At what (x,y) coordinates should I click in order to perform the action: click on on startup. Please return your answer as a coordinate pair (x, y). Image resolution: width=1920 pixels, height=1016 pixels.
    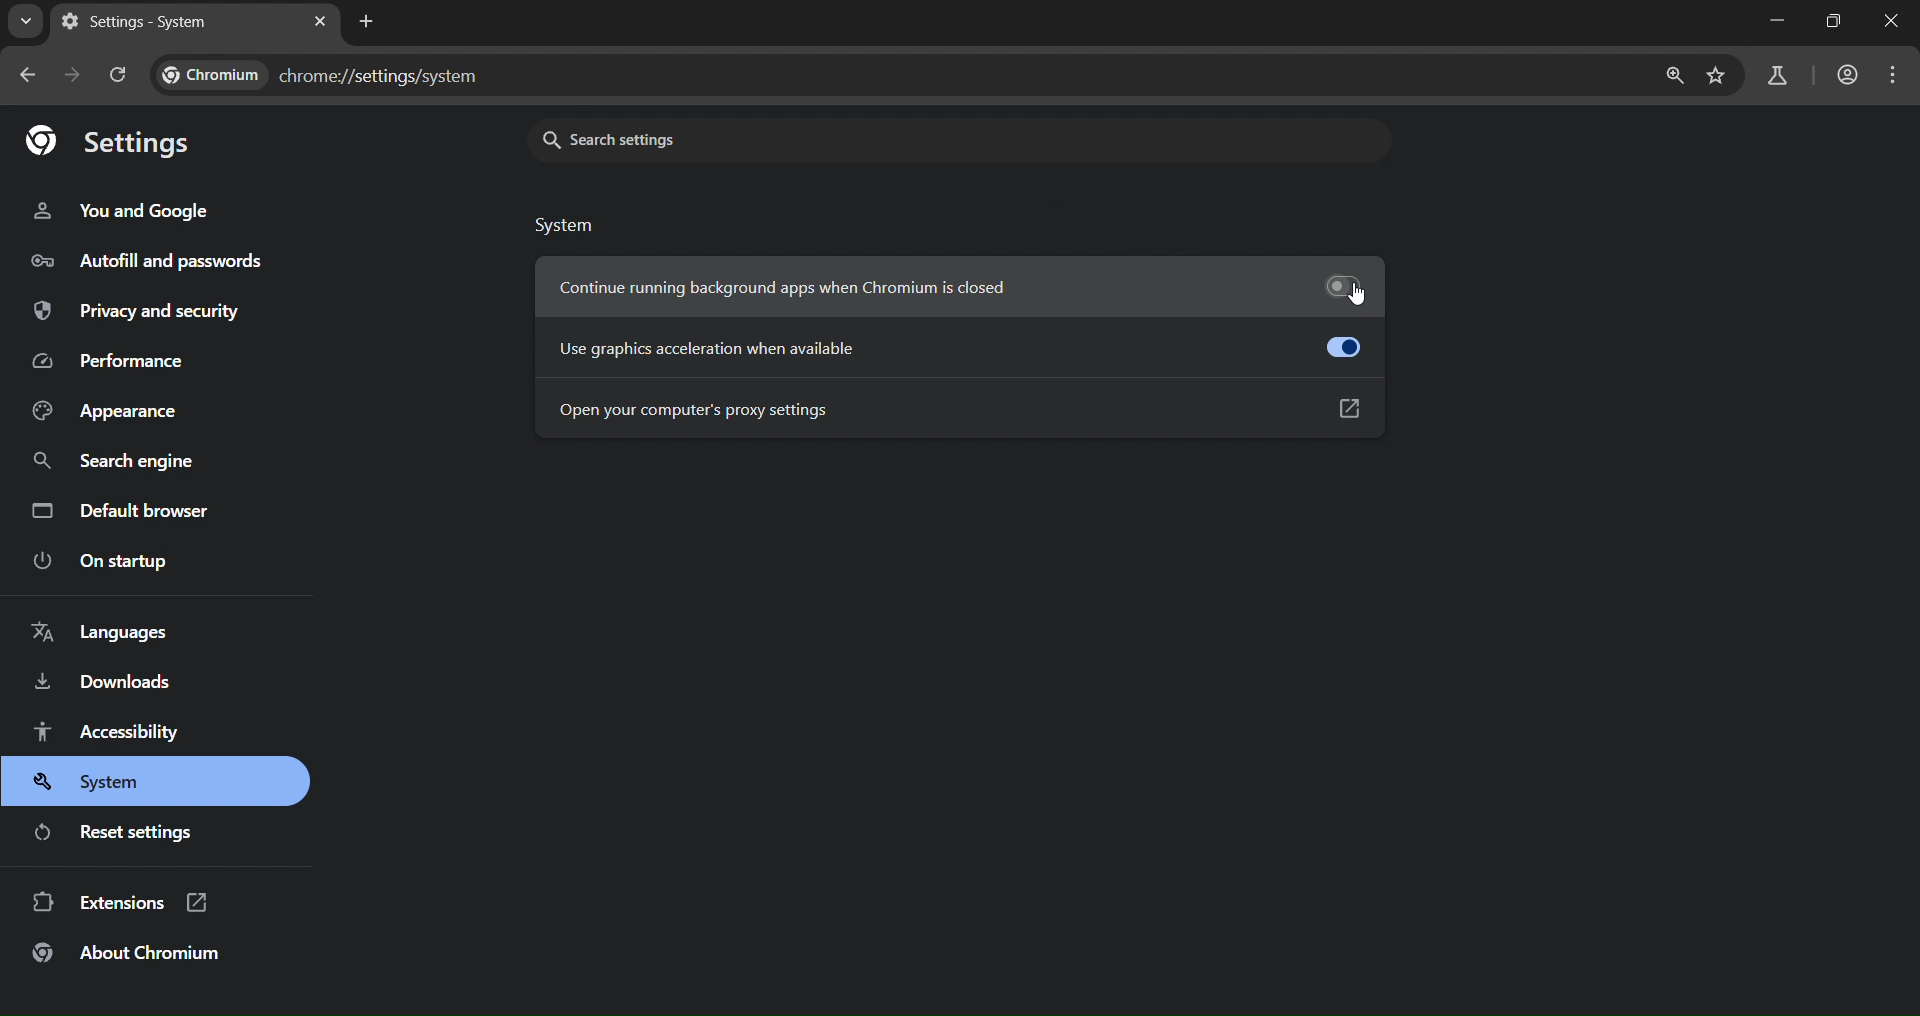
    Looking at the image, I should click on (109, 564).